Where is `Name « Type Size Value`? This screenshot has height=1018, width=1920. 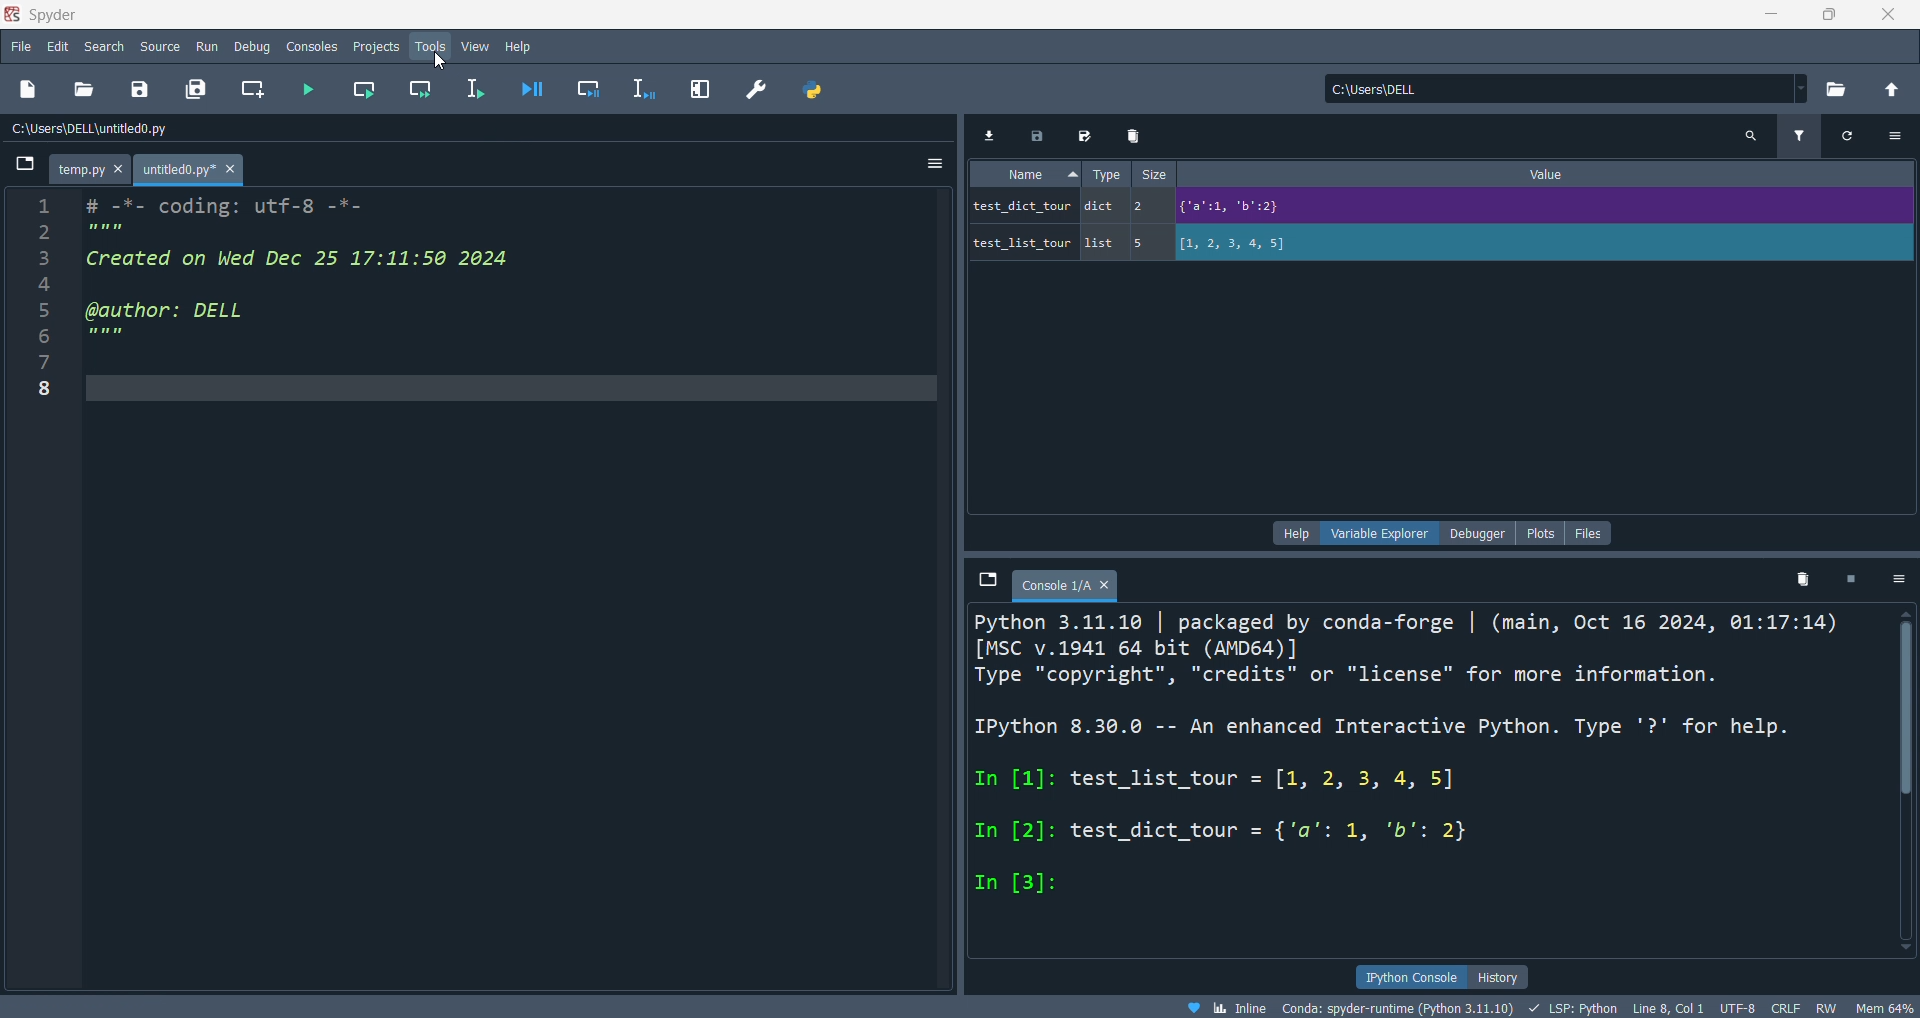 Name « Type Size Value is located at coordinates (1303, 177).